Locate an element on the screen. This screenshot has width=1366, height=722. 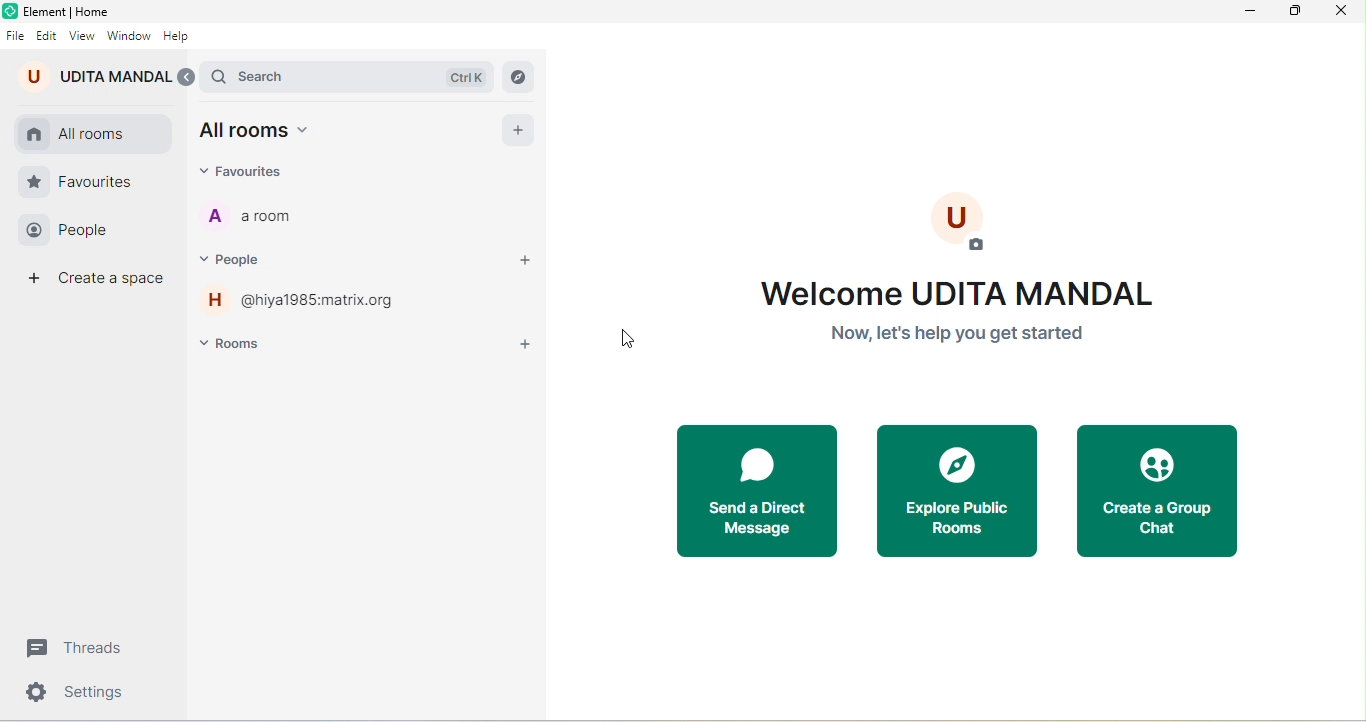
search bar is located at coordinates (347, 76).